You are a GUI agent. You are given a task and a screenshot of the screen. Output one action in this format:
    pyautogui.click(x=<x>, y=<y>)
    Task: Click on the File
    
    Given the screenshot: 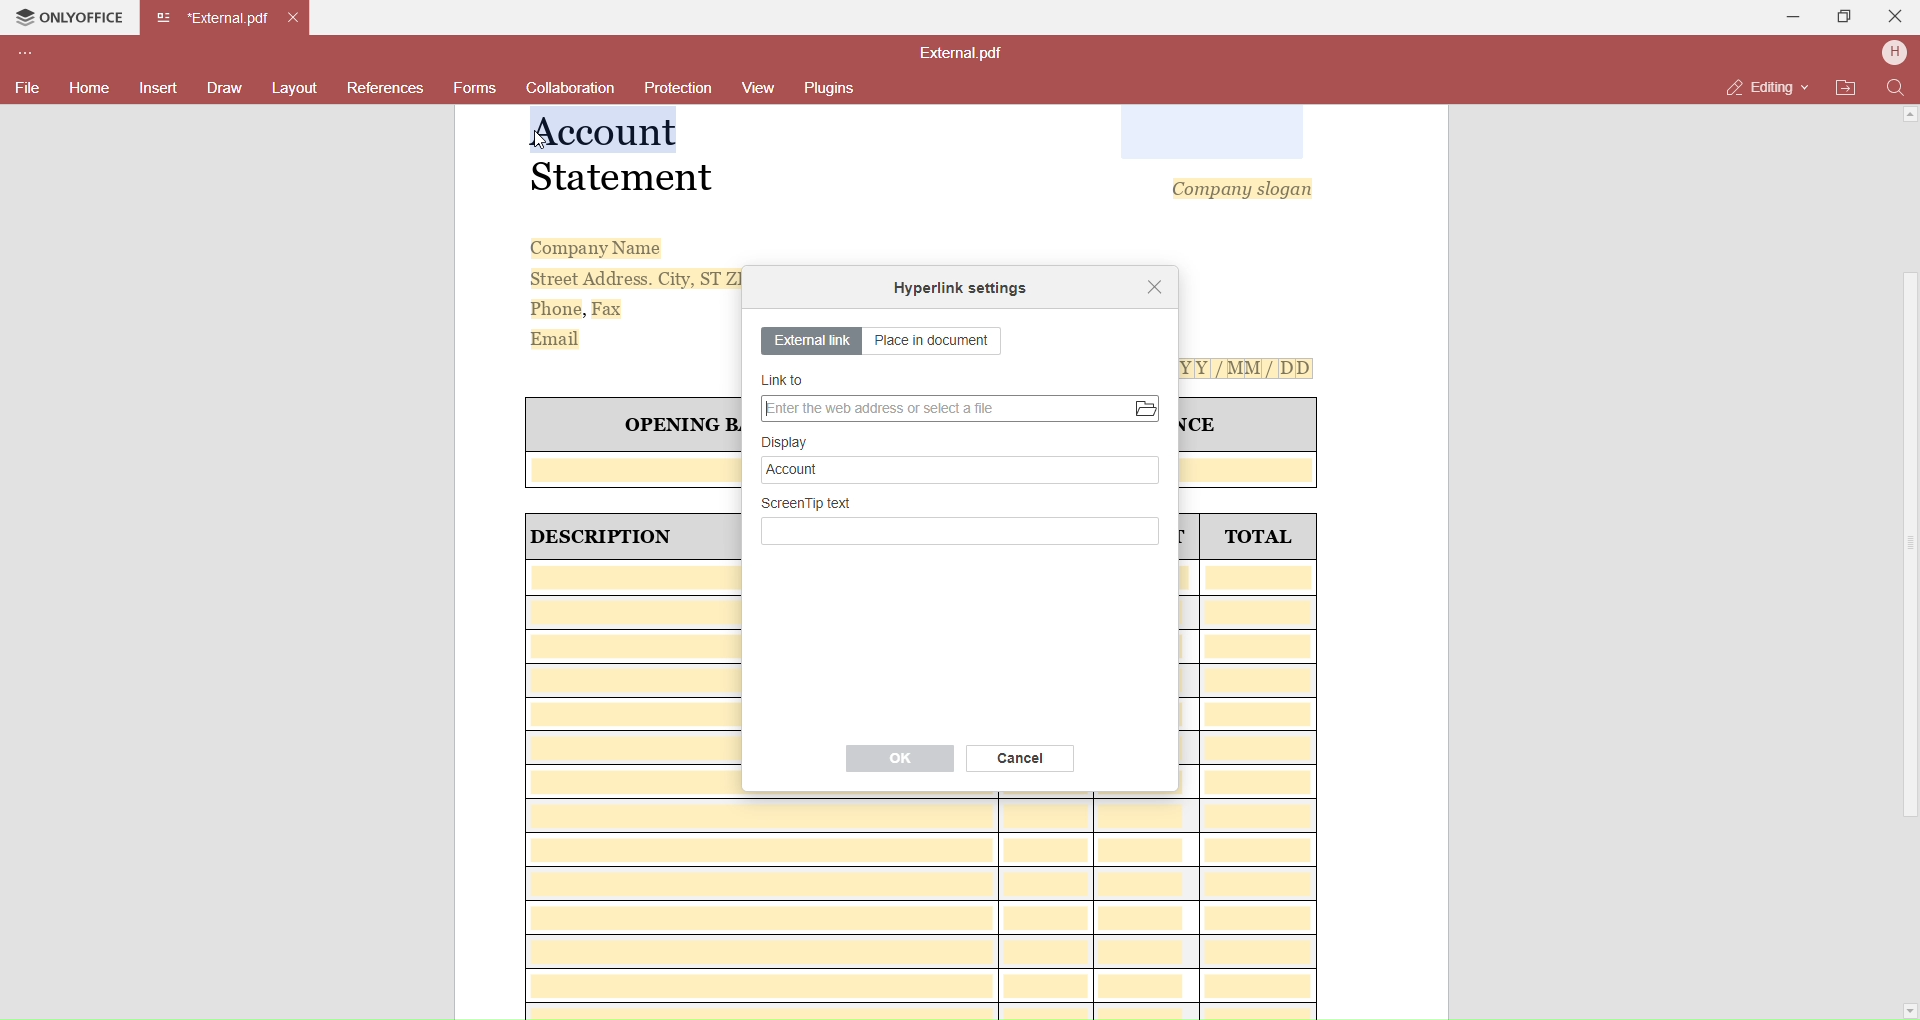 What is the action you would take?
    pyautogui.click(x=28, y=89)
    